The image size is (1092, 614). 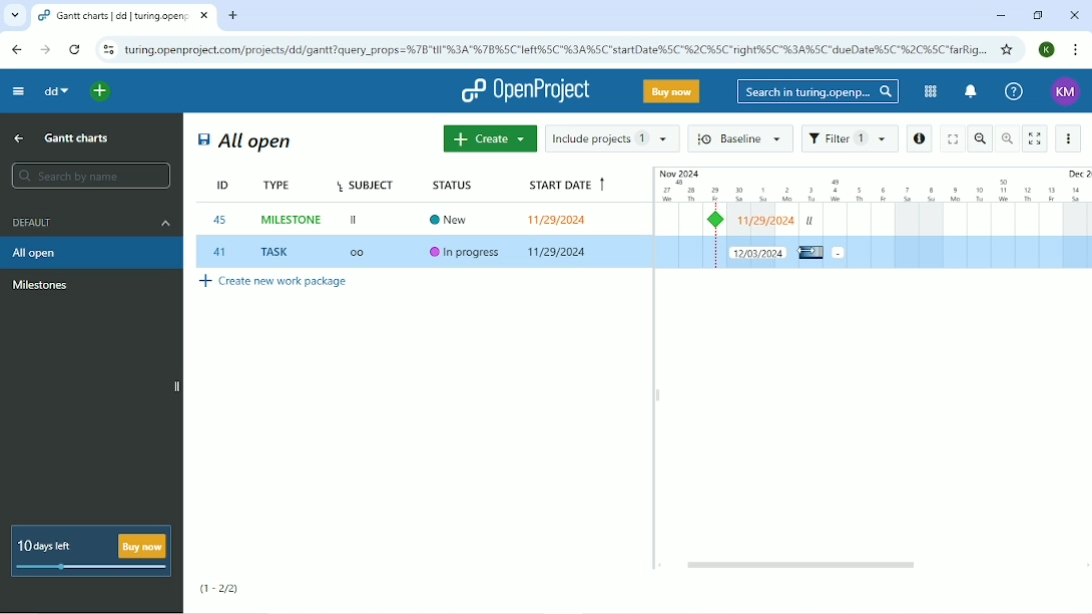 What do you see at coordinates (812, 252) in the screenshot?
I see `Cursor` at bounding box center [812, 252].